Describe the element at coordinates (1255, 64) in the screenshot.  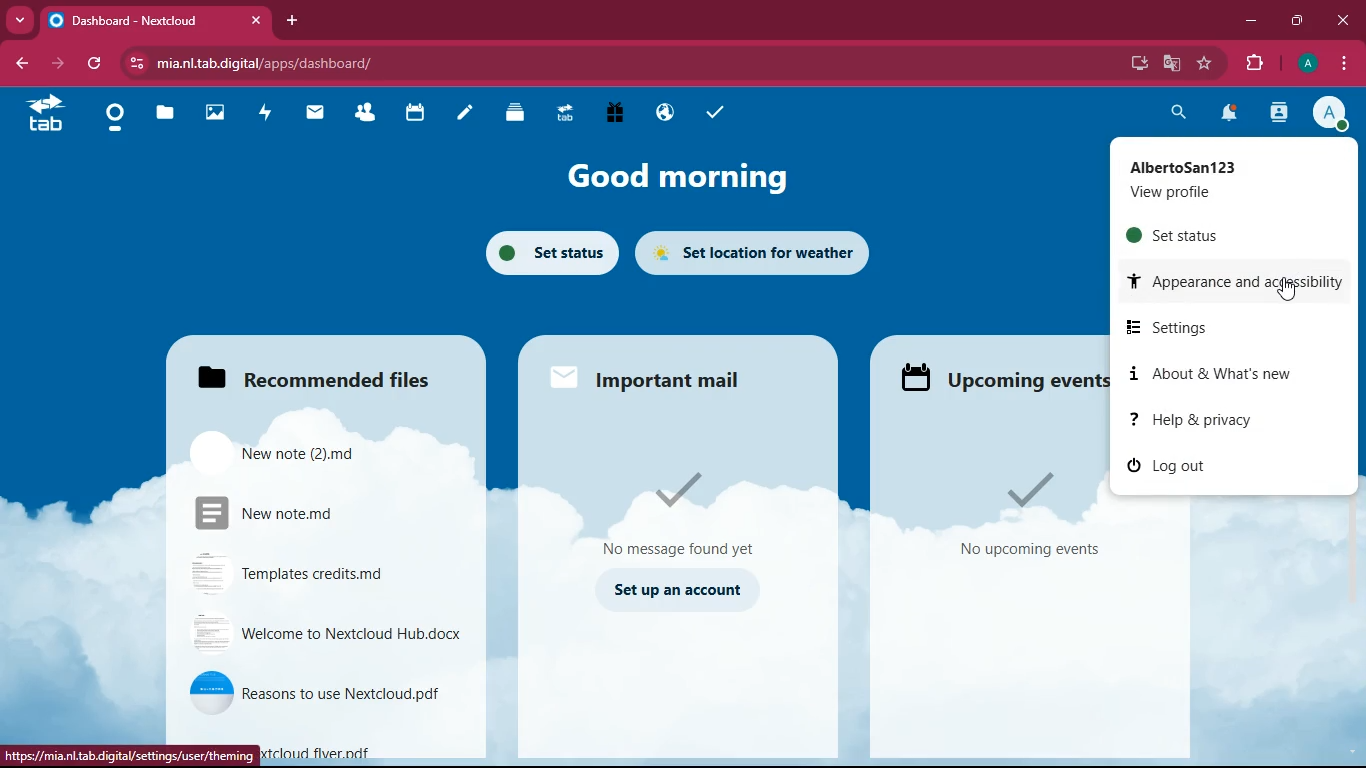
I see `extensions` at that location.